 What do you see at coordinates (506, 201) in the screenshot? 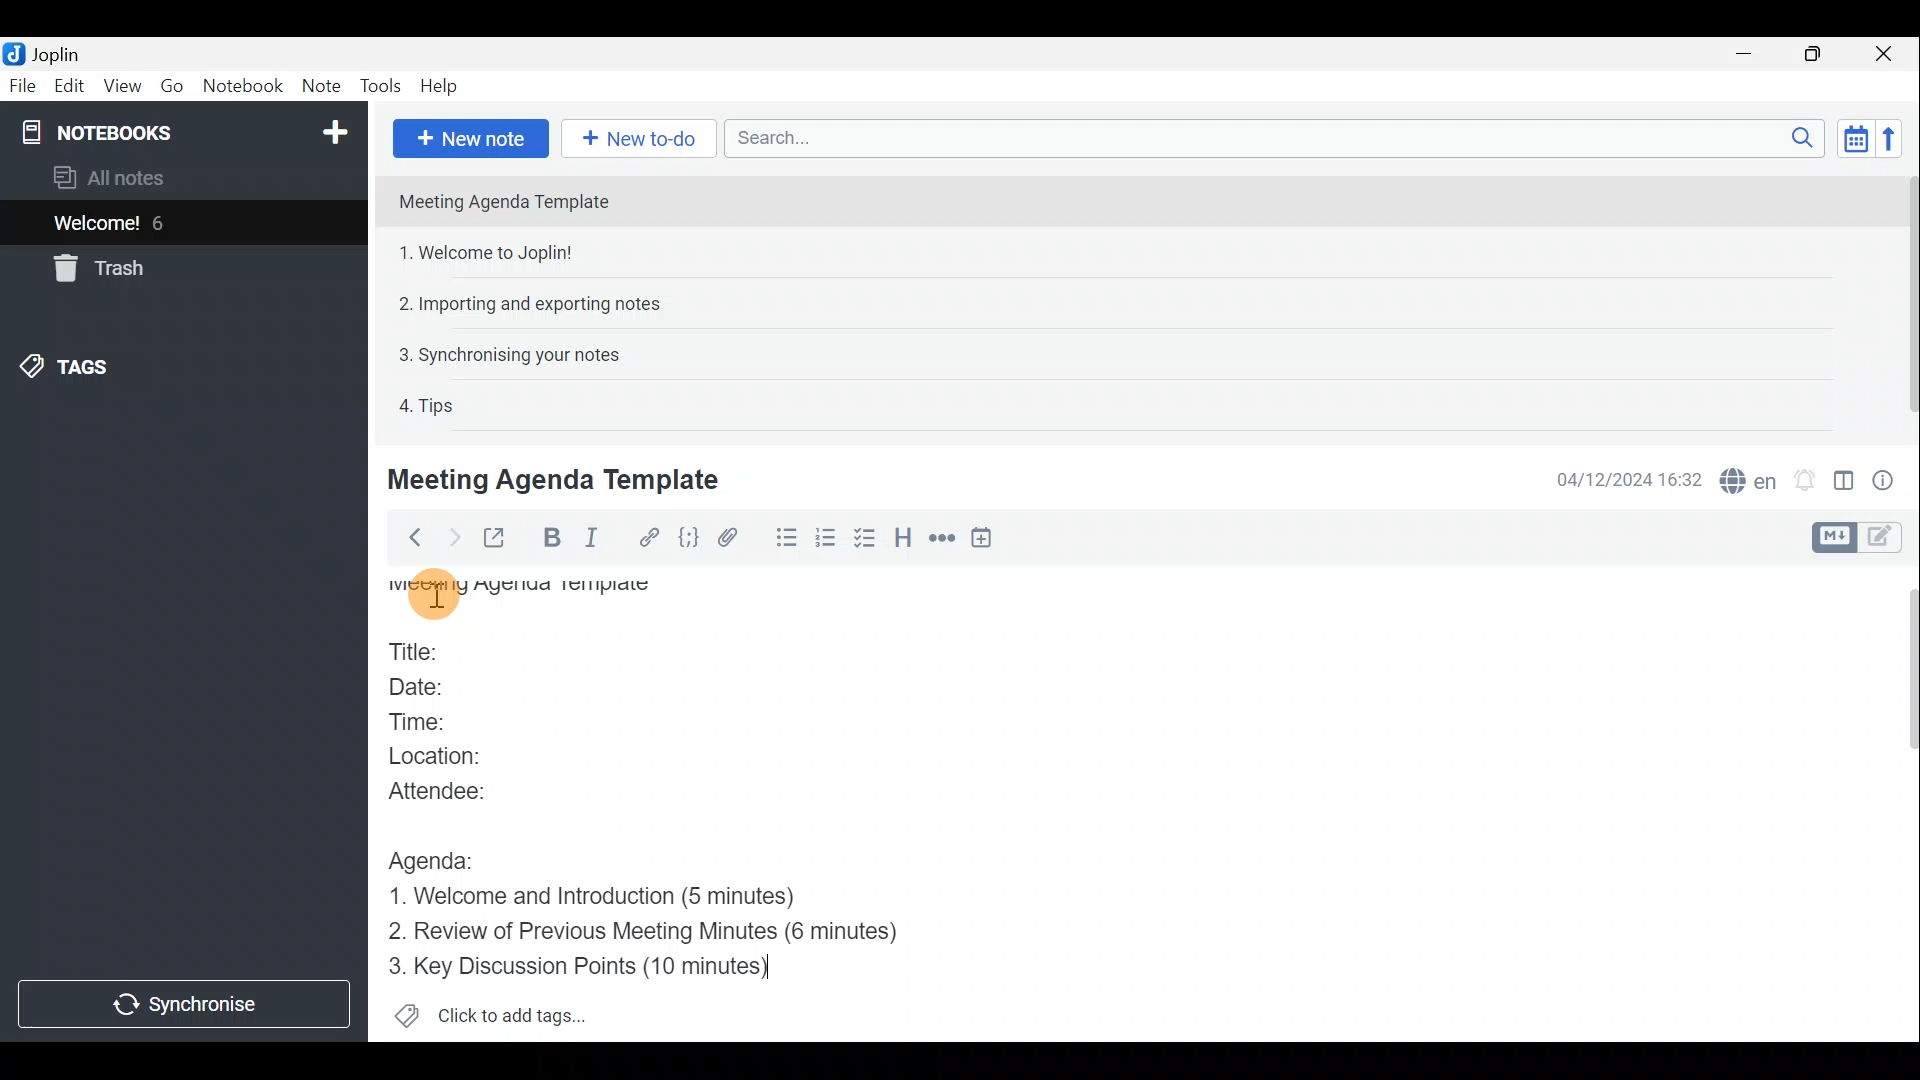
I see `Meeting Agenda Template` at bounding box center [506, 201].